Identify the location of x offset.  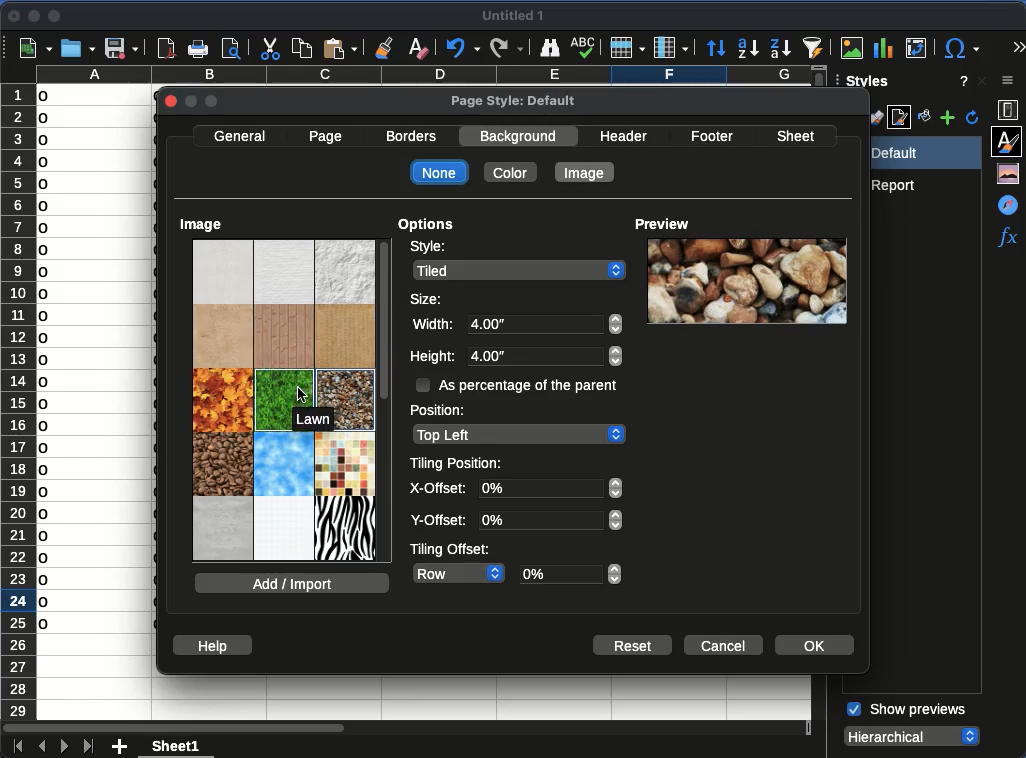
(438, 490).